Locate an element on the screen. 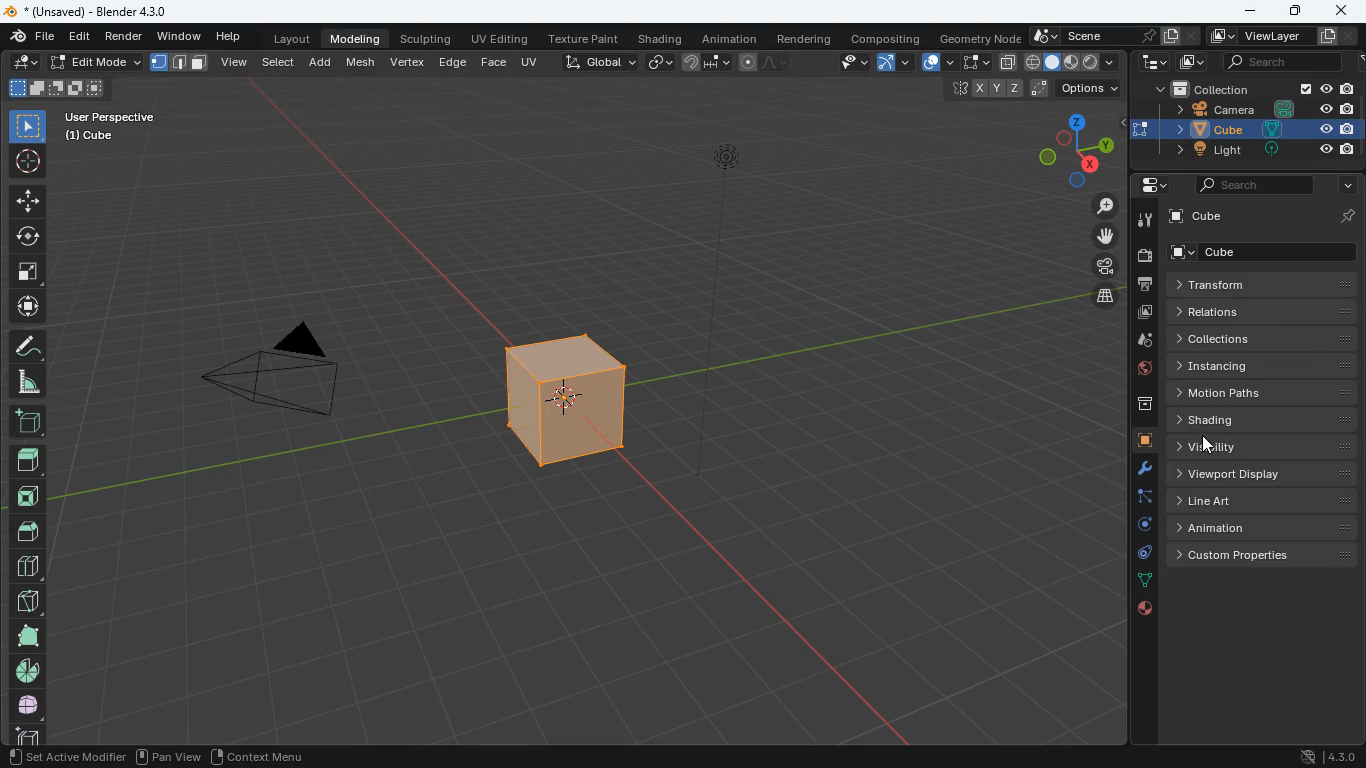 This screenshot has width=1366, height=768. maximize is located at coordinates (1299, 11).